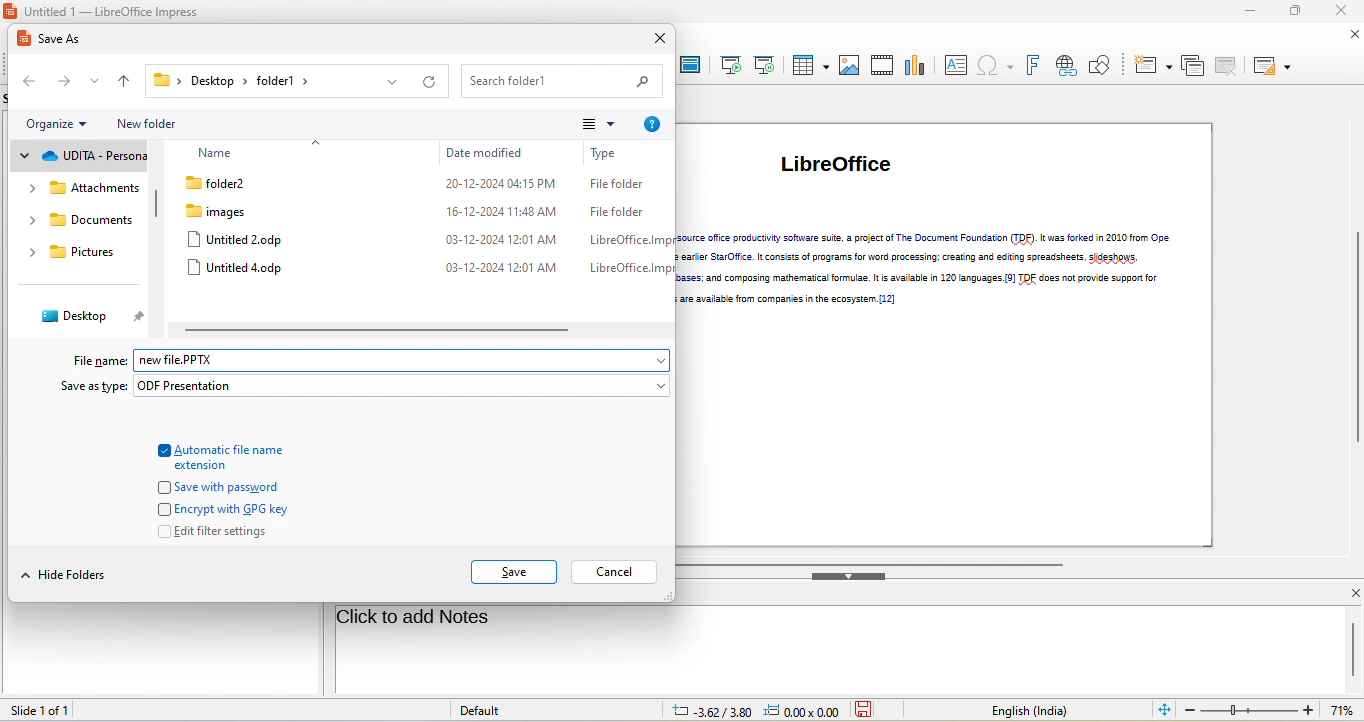 The height and width of the screenshot is (722, 1364). What do you see at coordinates (729, 67) in the screenshot?
I see `start from first slide` at bounding box center [729, 67].